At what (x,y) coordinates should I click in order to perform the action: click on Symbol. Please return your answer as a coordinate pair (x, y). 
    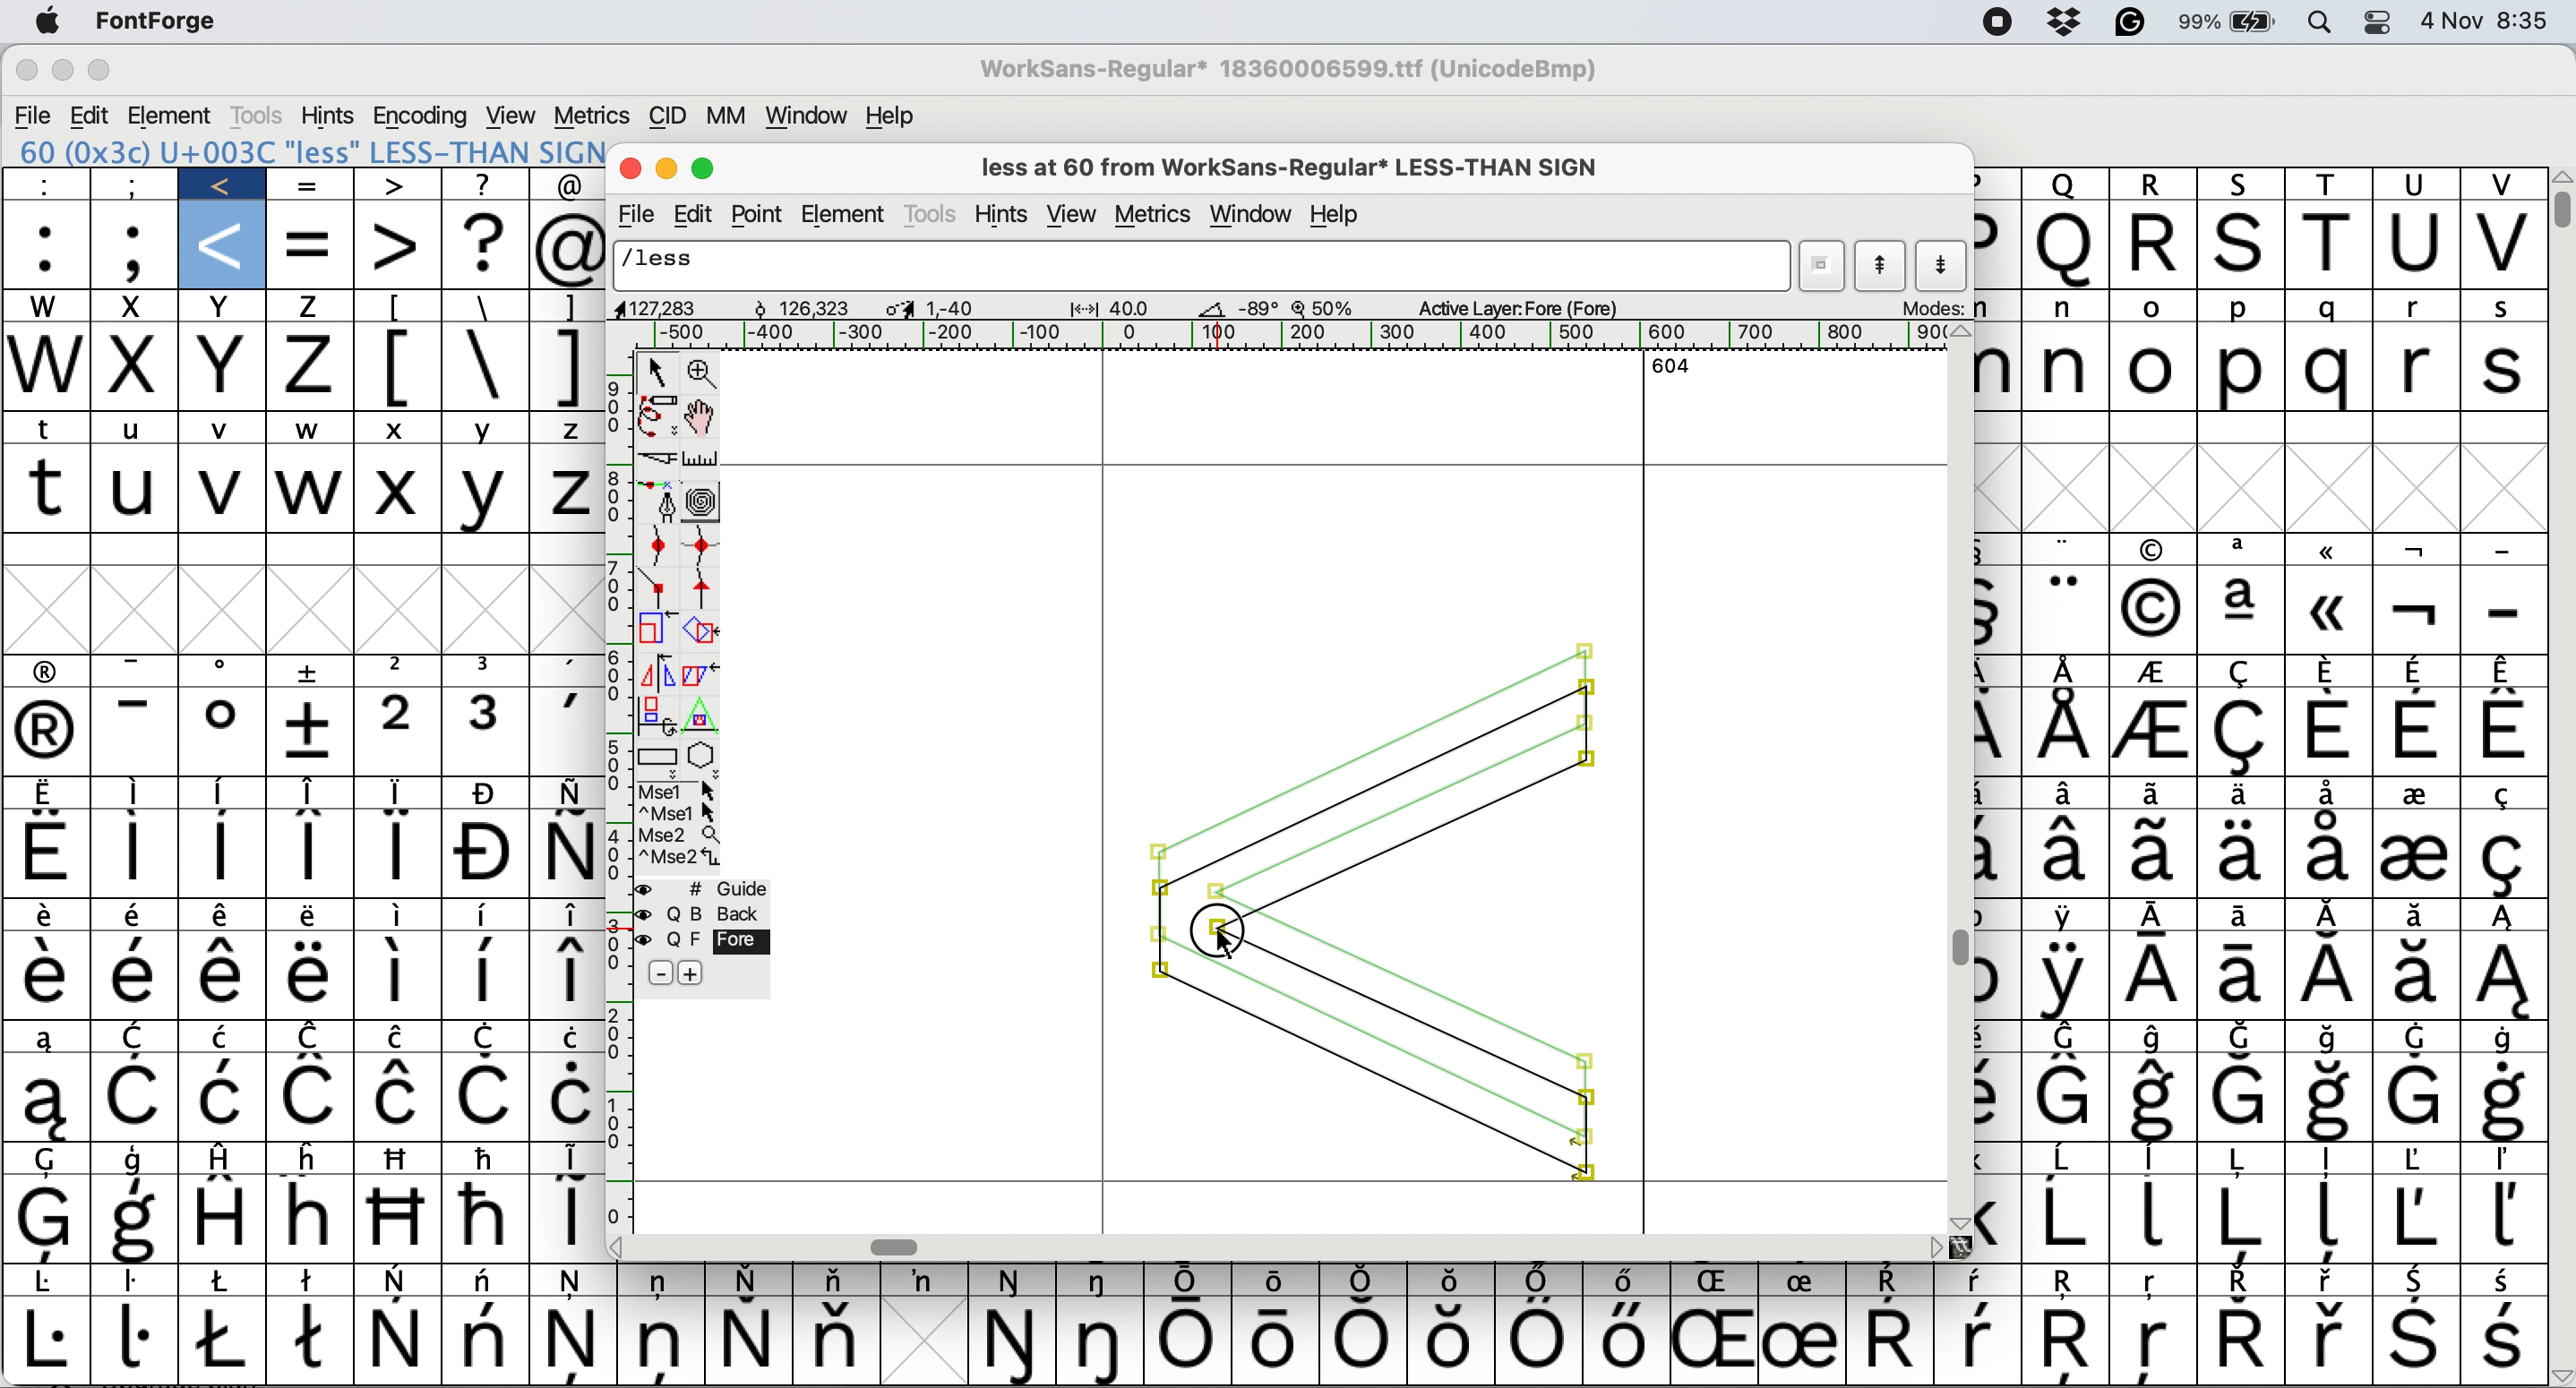
    Looking at the image, I should click on (139, 1339).